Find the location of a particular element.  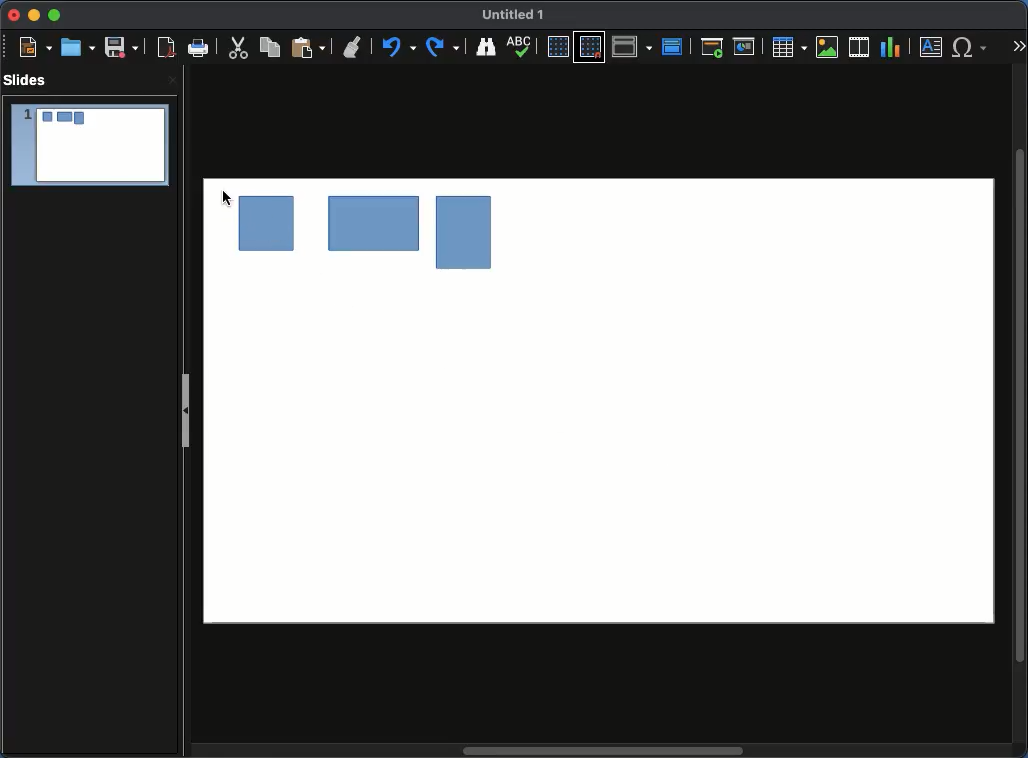

Shape is located at coordinates (370, 229).